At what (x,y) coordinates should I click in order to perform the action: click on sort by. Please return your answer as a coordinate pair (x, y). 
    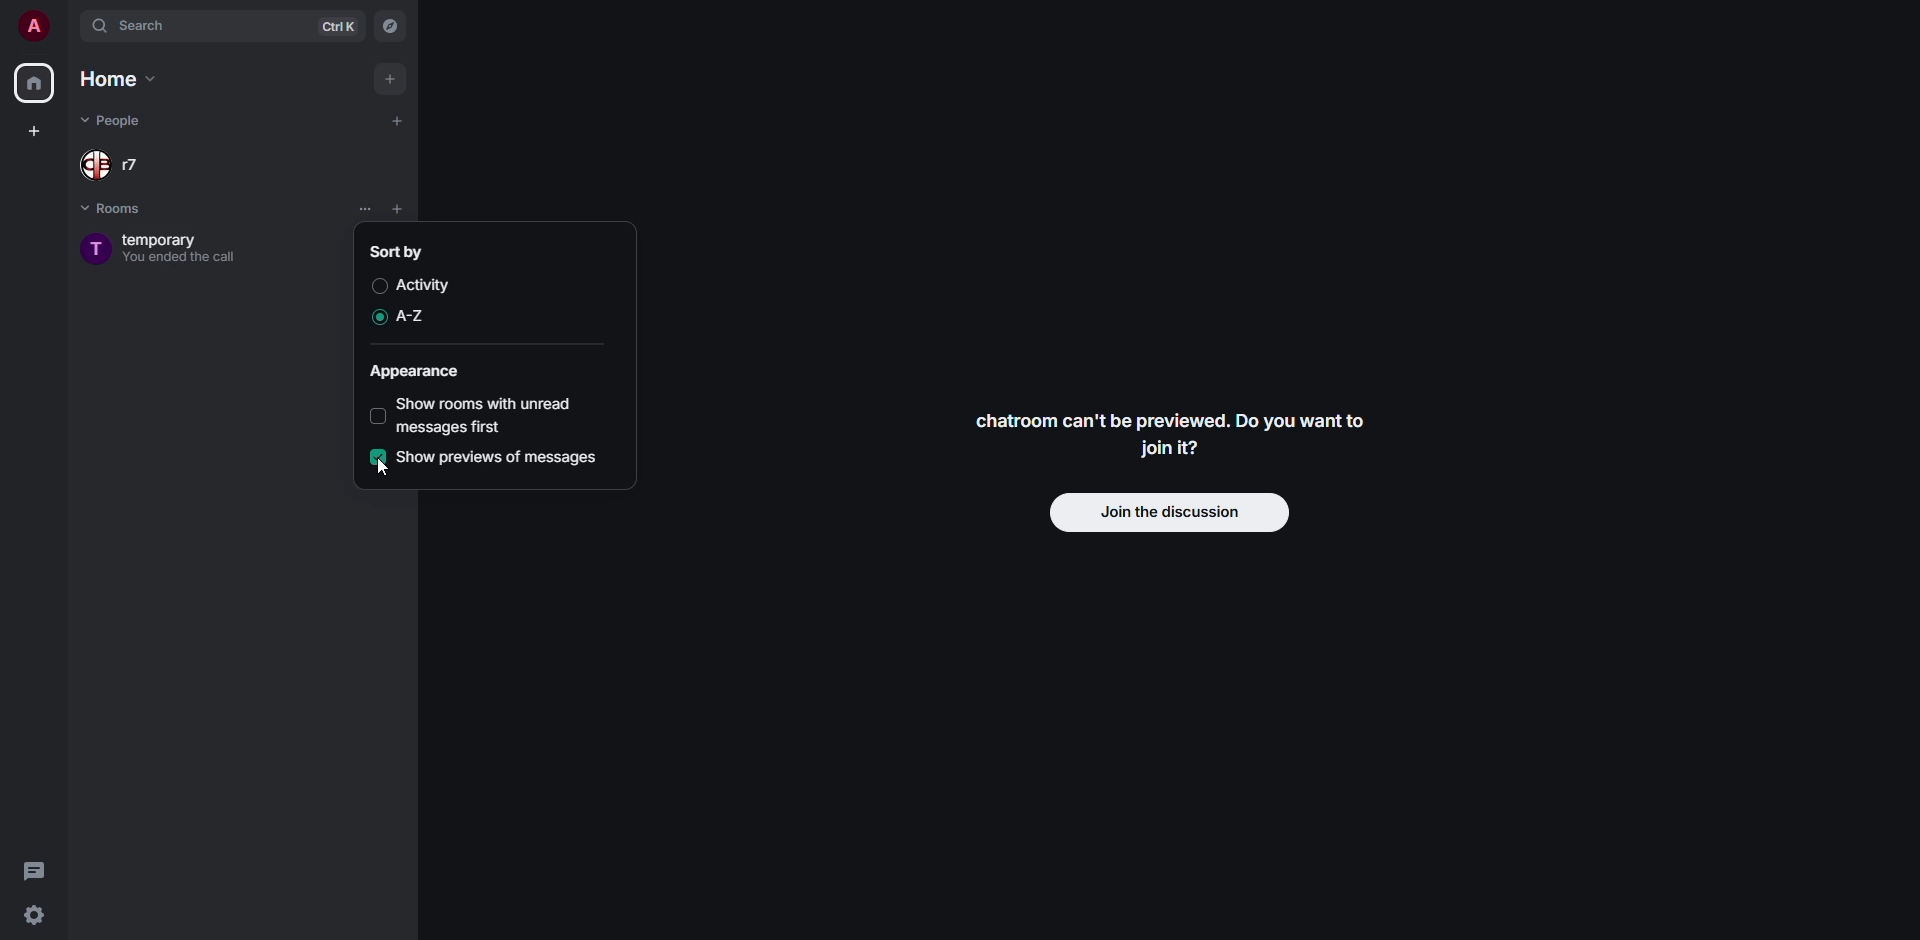
    Looking at the image, I should click on (398, 251).